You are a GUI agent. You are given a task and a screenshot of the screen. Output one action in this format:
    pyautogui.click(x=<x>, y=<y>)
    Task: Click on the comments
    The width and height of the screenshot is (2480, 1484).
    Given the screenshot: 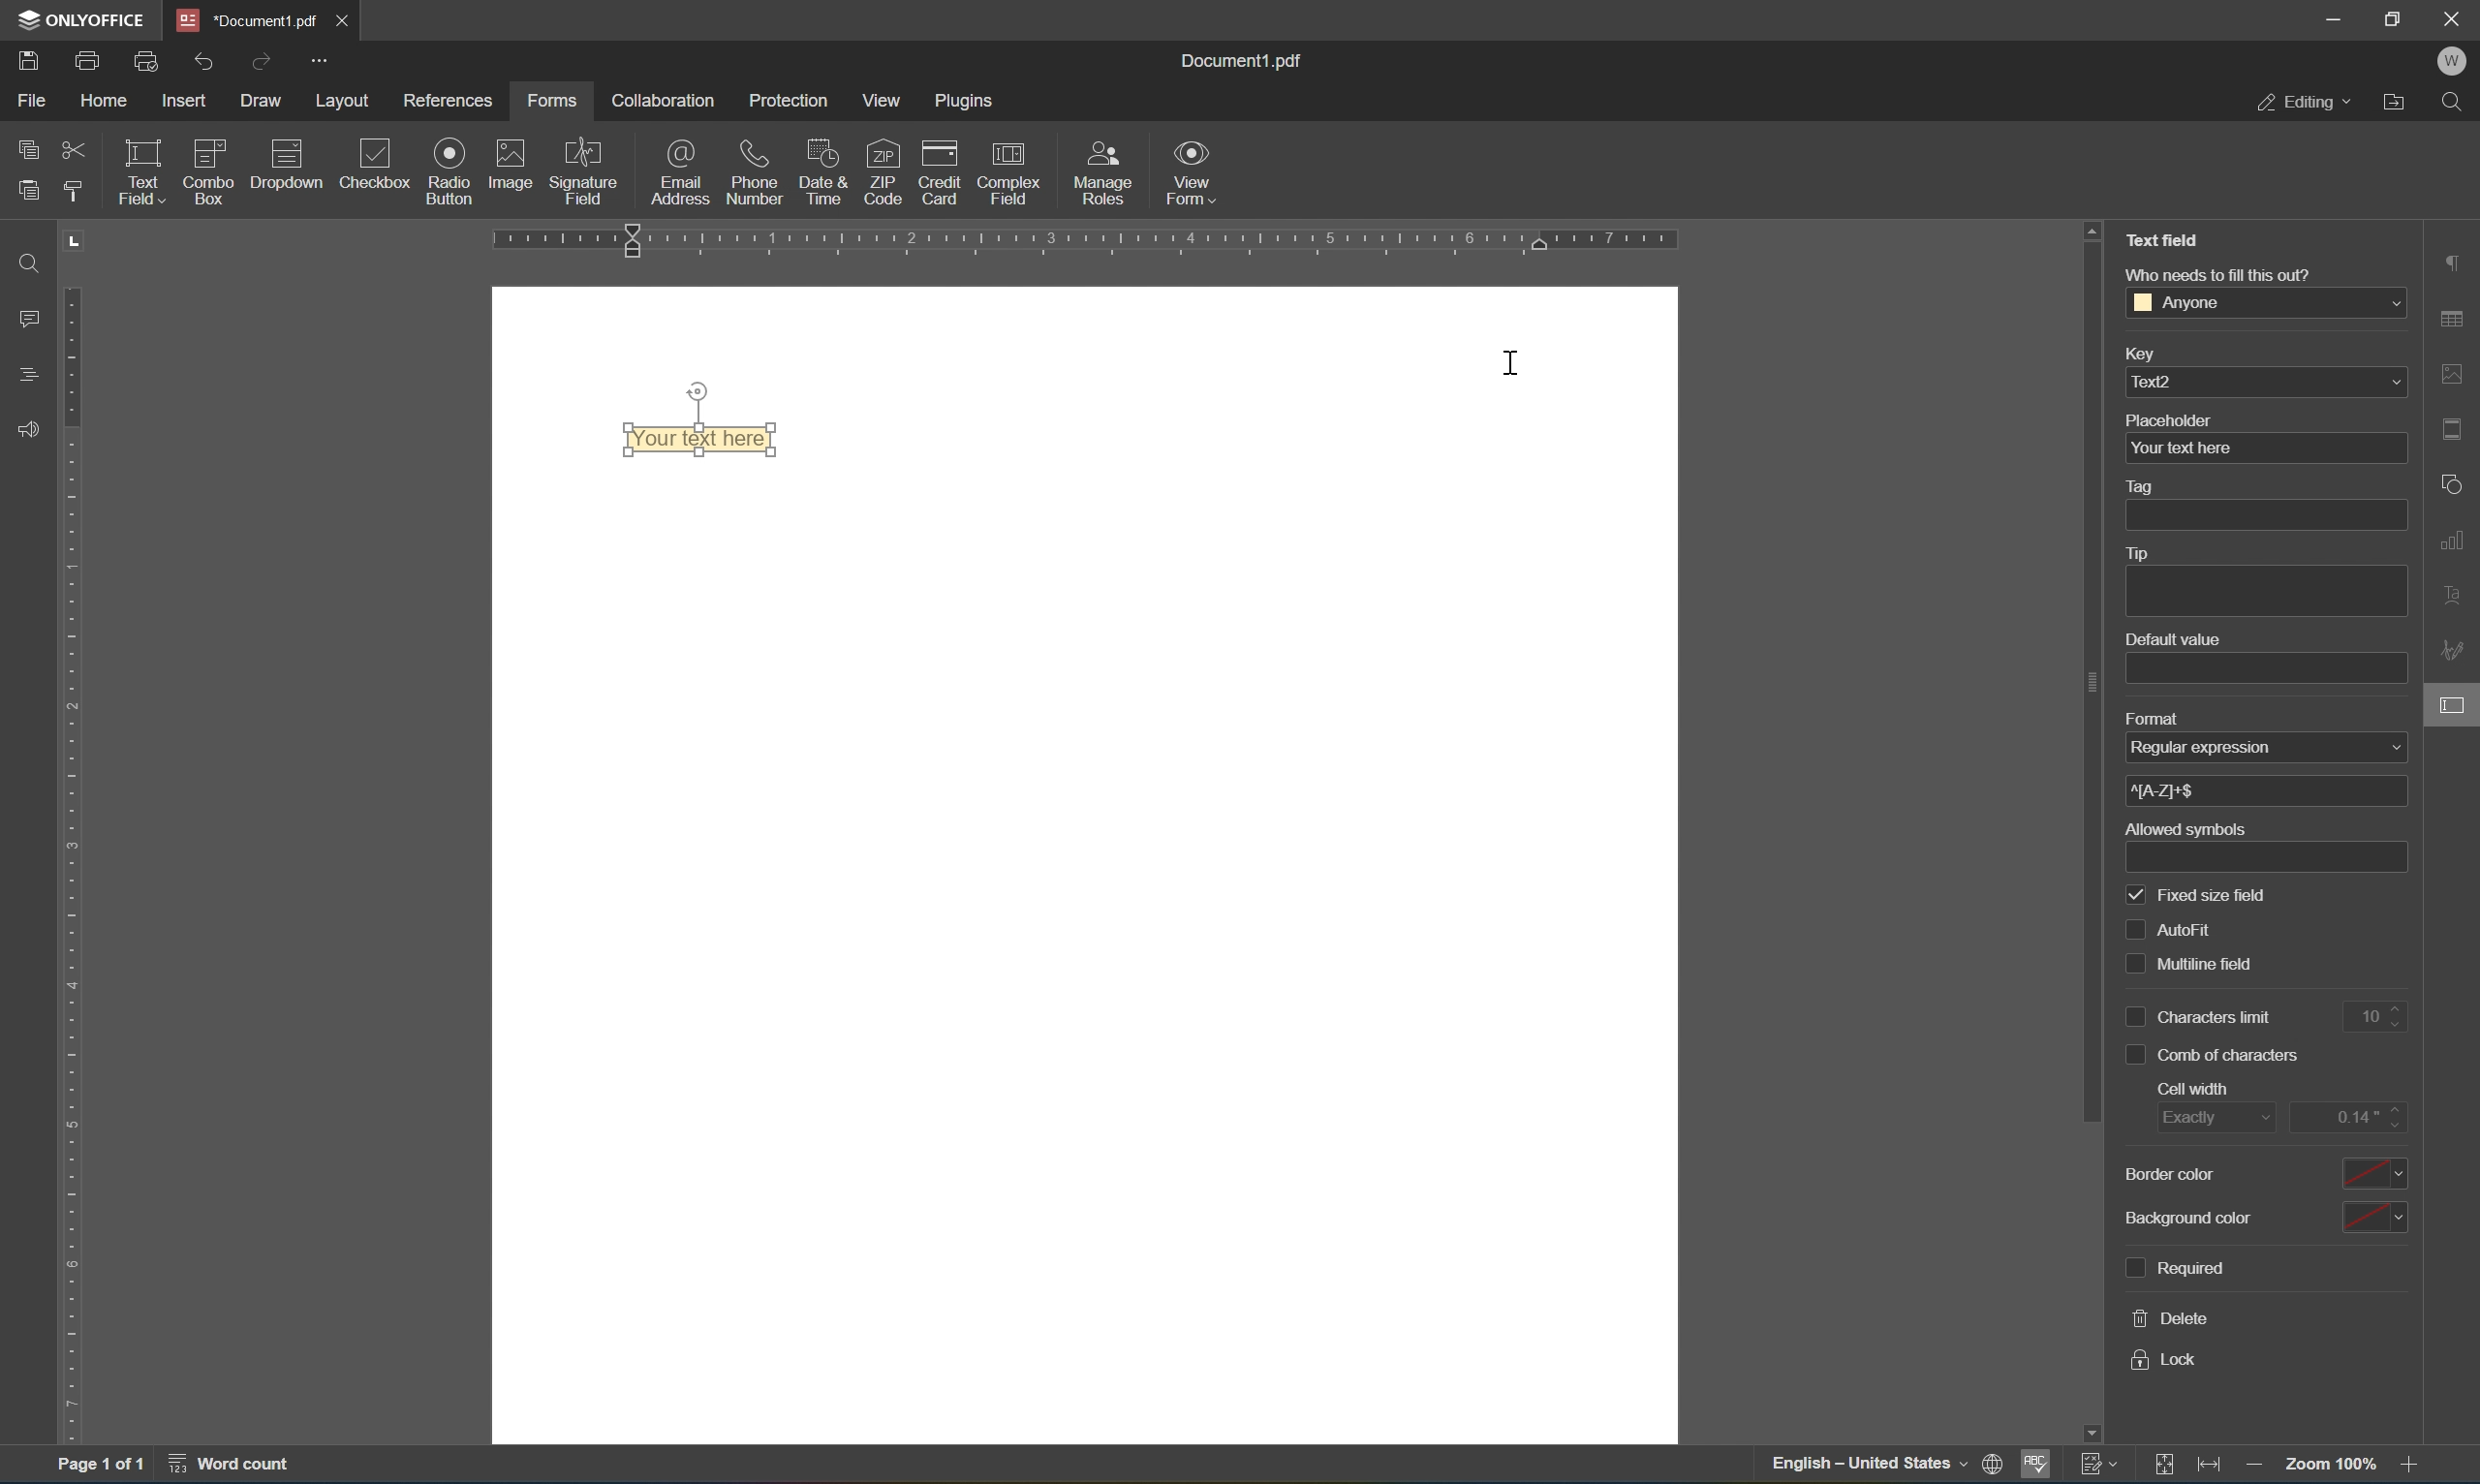 What is the action you would take?
    pyautogui.click(x=23, y=321)
    